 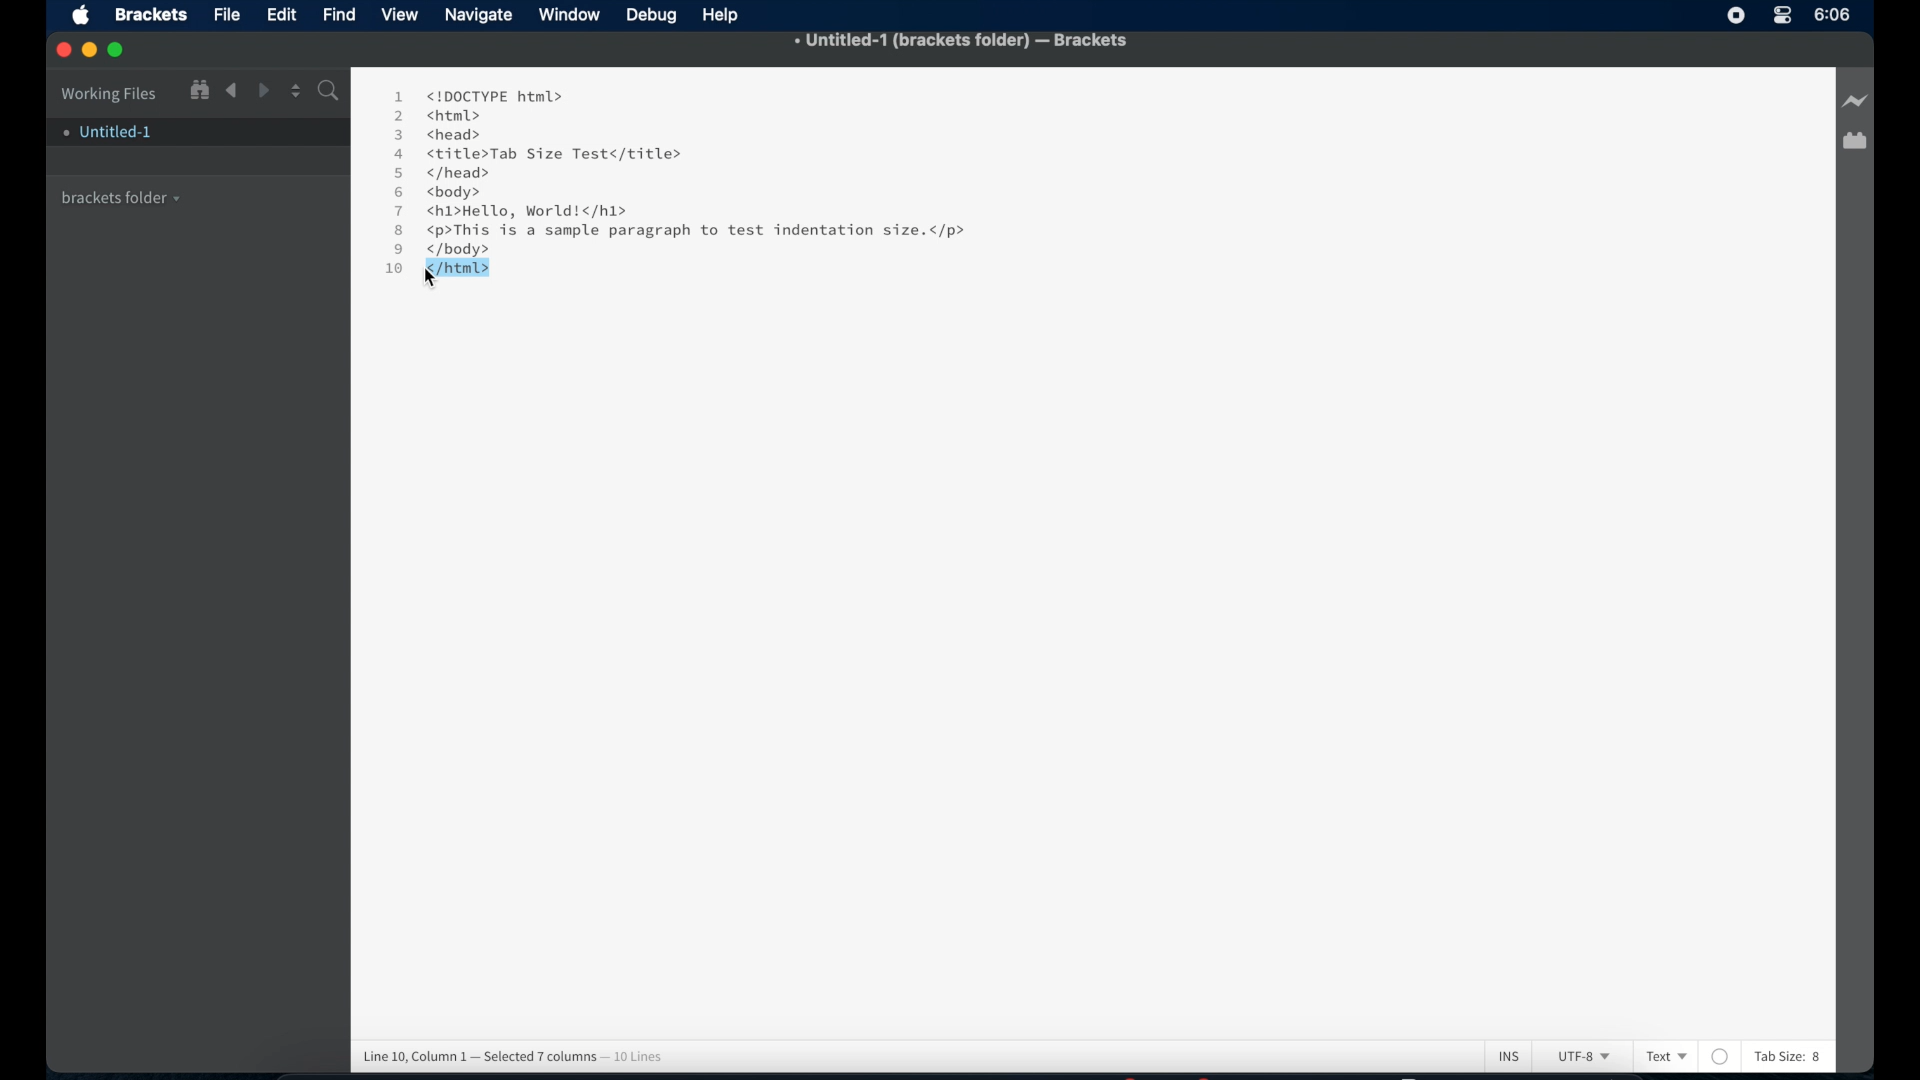 What do you see at coordinates (109, 91) in the screenshot?
I see `Working Files` at bounding box center [109, 91].